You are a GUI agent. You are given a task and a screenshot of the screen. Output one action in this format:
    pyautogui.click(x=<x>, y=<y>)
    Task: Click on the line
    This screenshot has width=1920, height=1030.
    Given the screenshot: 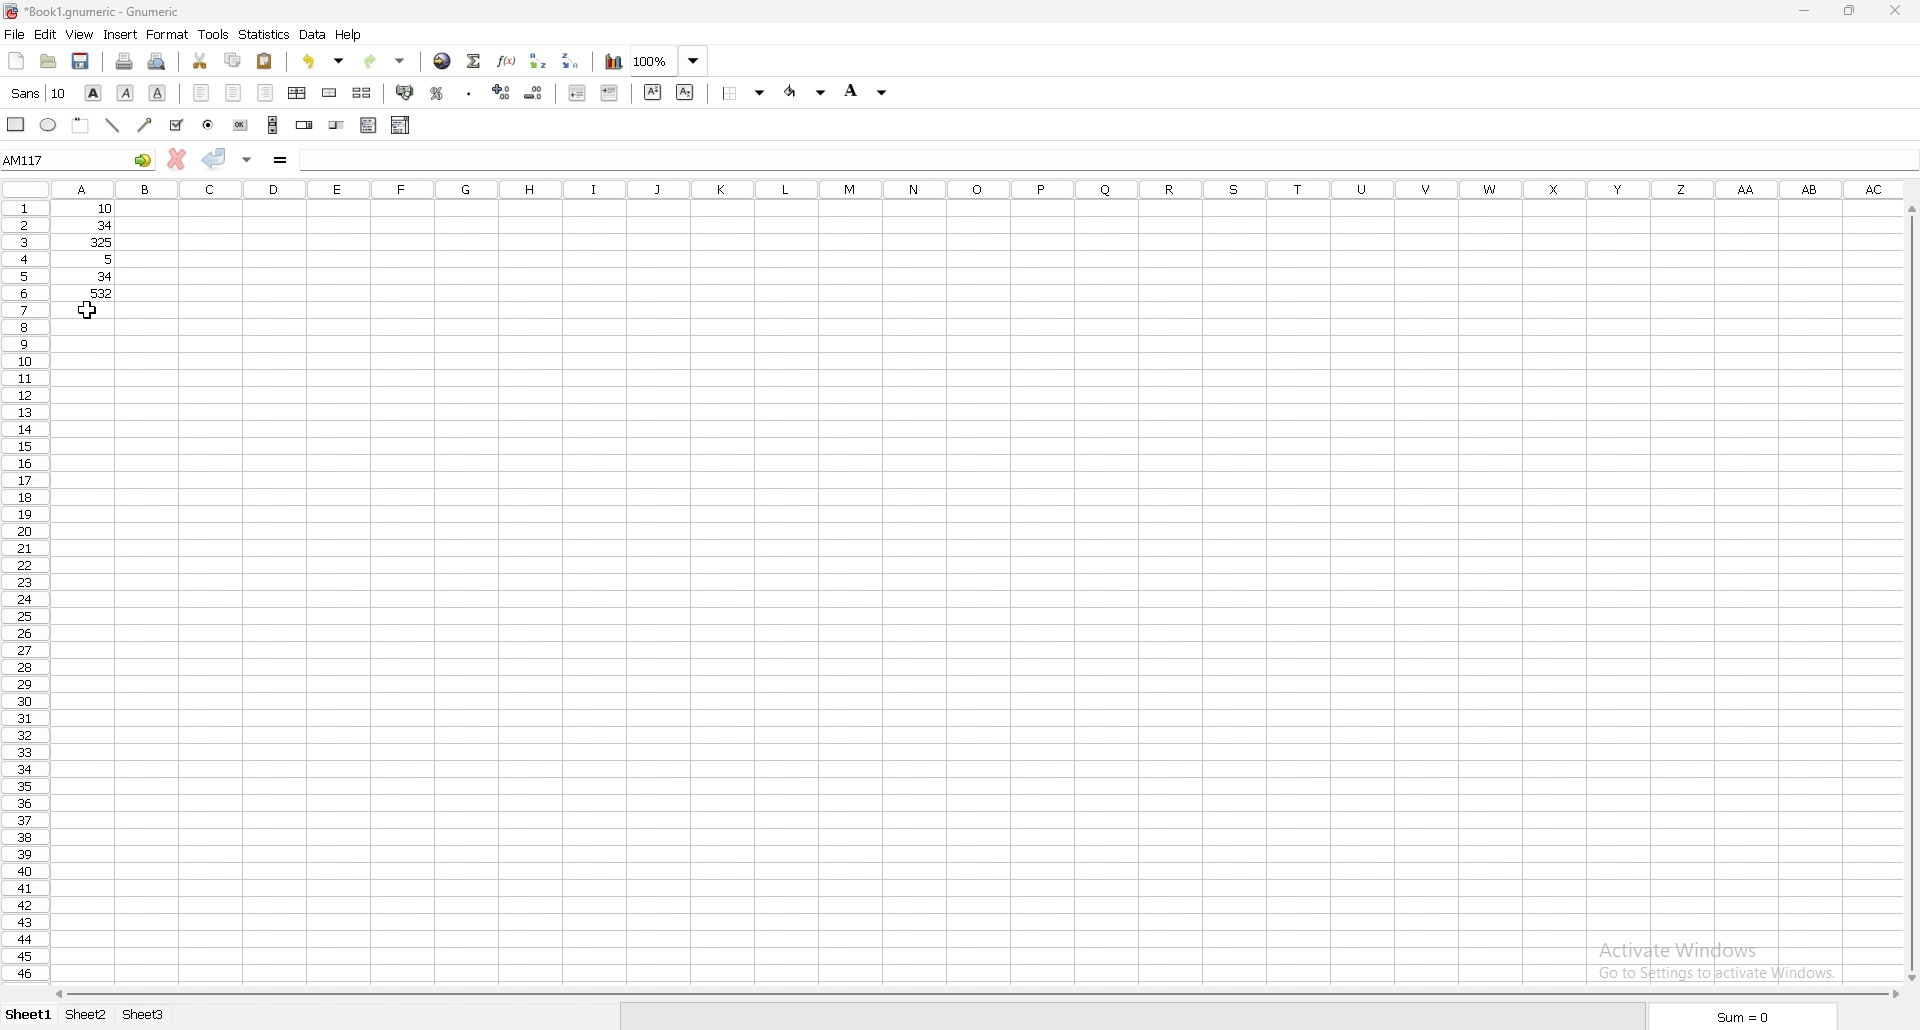 What is the action you would take?
    pyautogui.click(x=110, y=126)
    